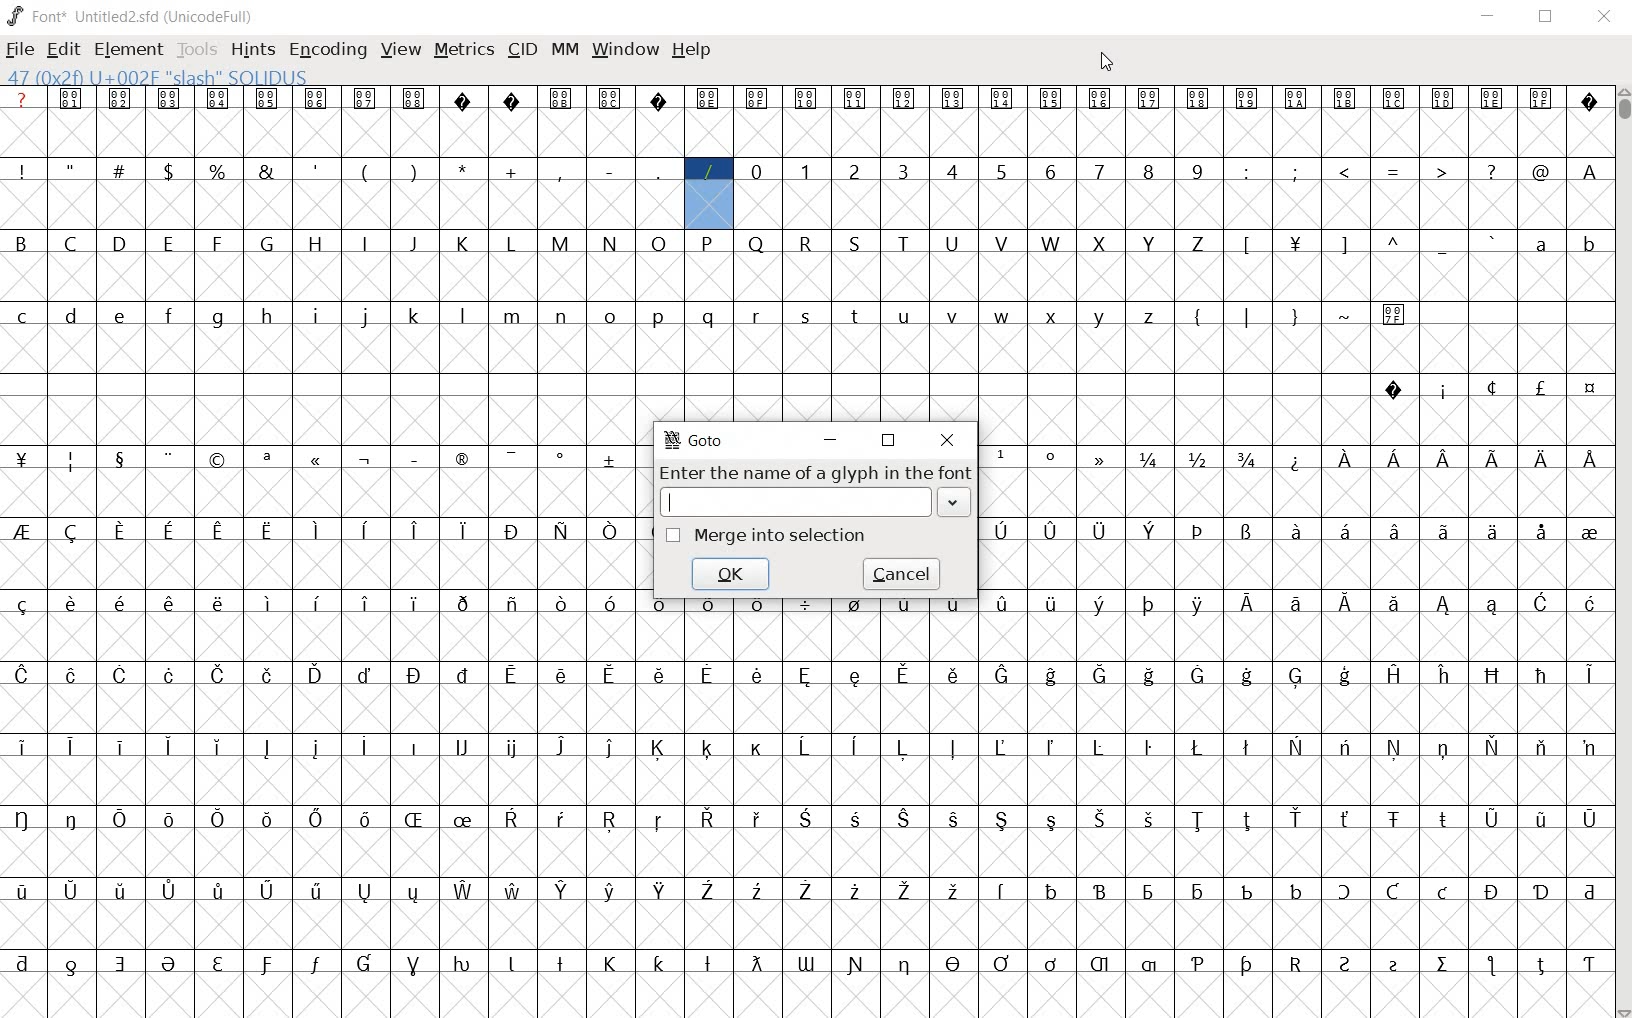 Image resolution: width=1632 pixels, height=1018 pixels. What do you see at coordinates (22, 531) in the screenshot?
I see `glyph` at bounding box center [22, 531].